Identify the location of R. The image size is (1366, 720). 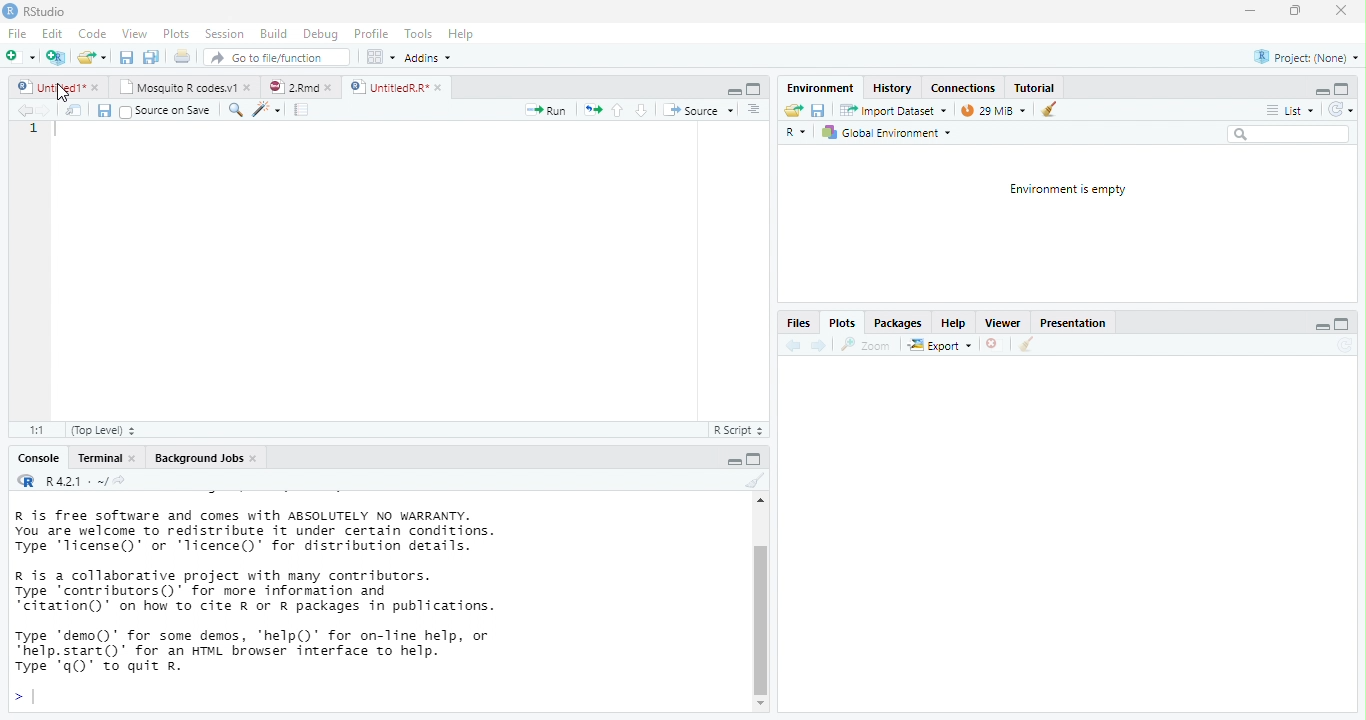
(24, 480).